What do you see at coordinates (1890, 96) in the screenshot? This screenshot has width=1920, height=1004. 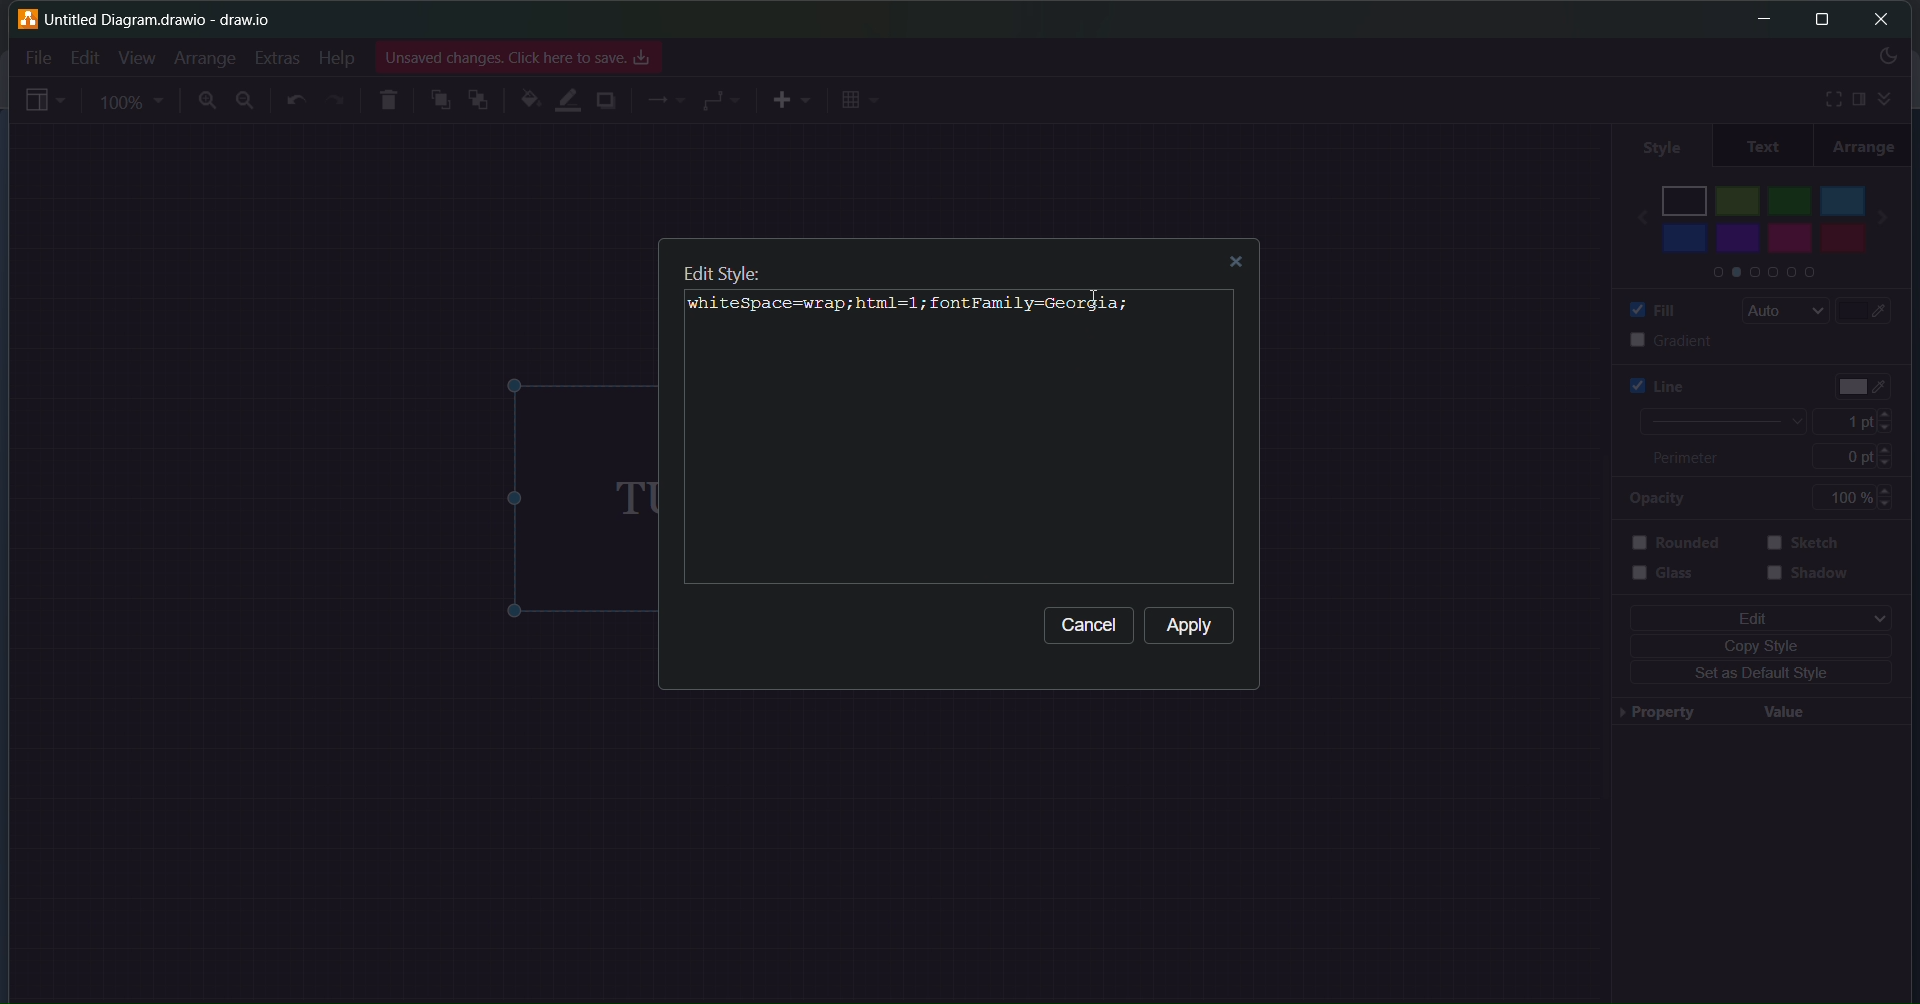 I see `expand/collapse` at bounding box center [1890, 96].